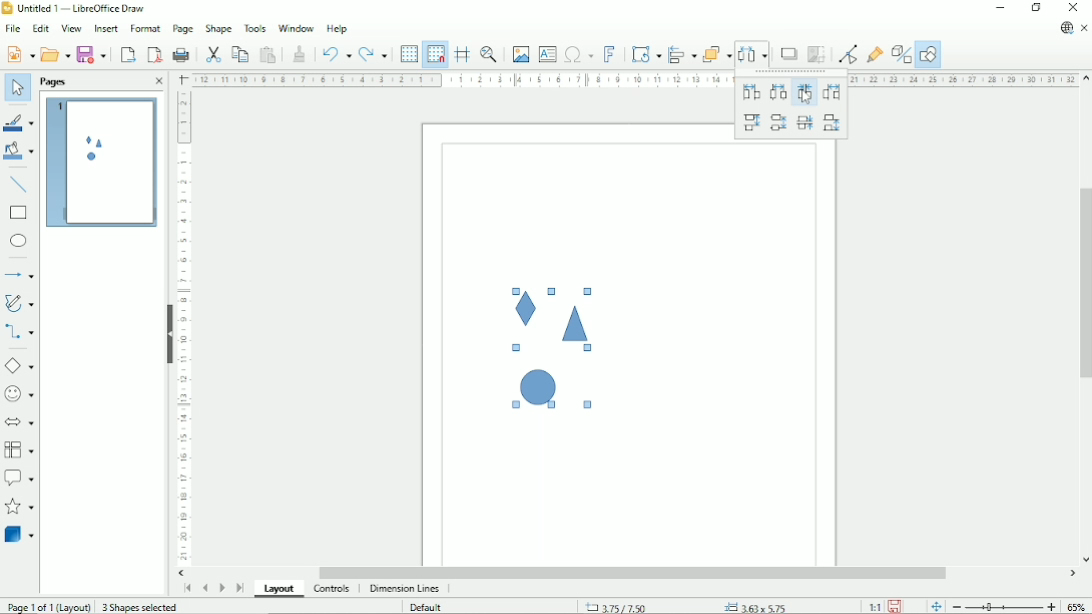 This screenshot has width=1092, height=614. Describe the element at coordinates (20, 421) in the screenshot. I see `Block arrows` at that location.